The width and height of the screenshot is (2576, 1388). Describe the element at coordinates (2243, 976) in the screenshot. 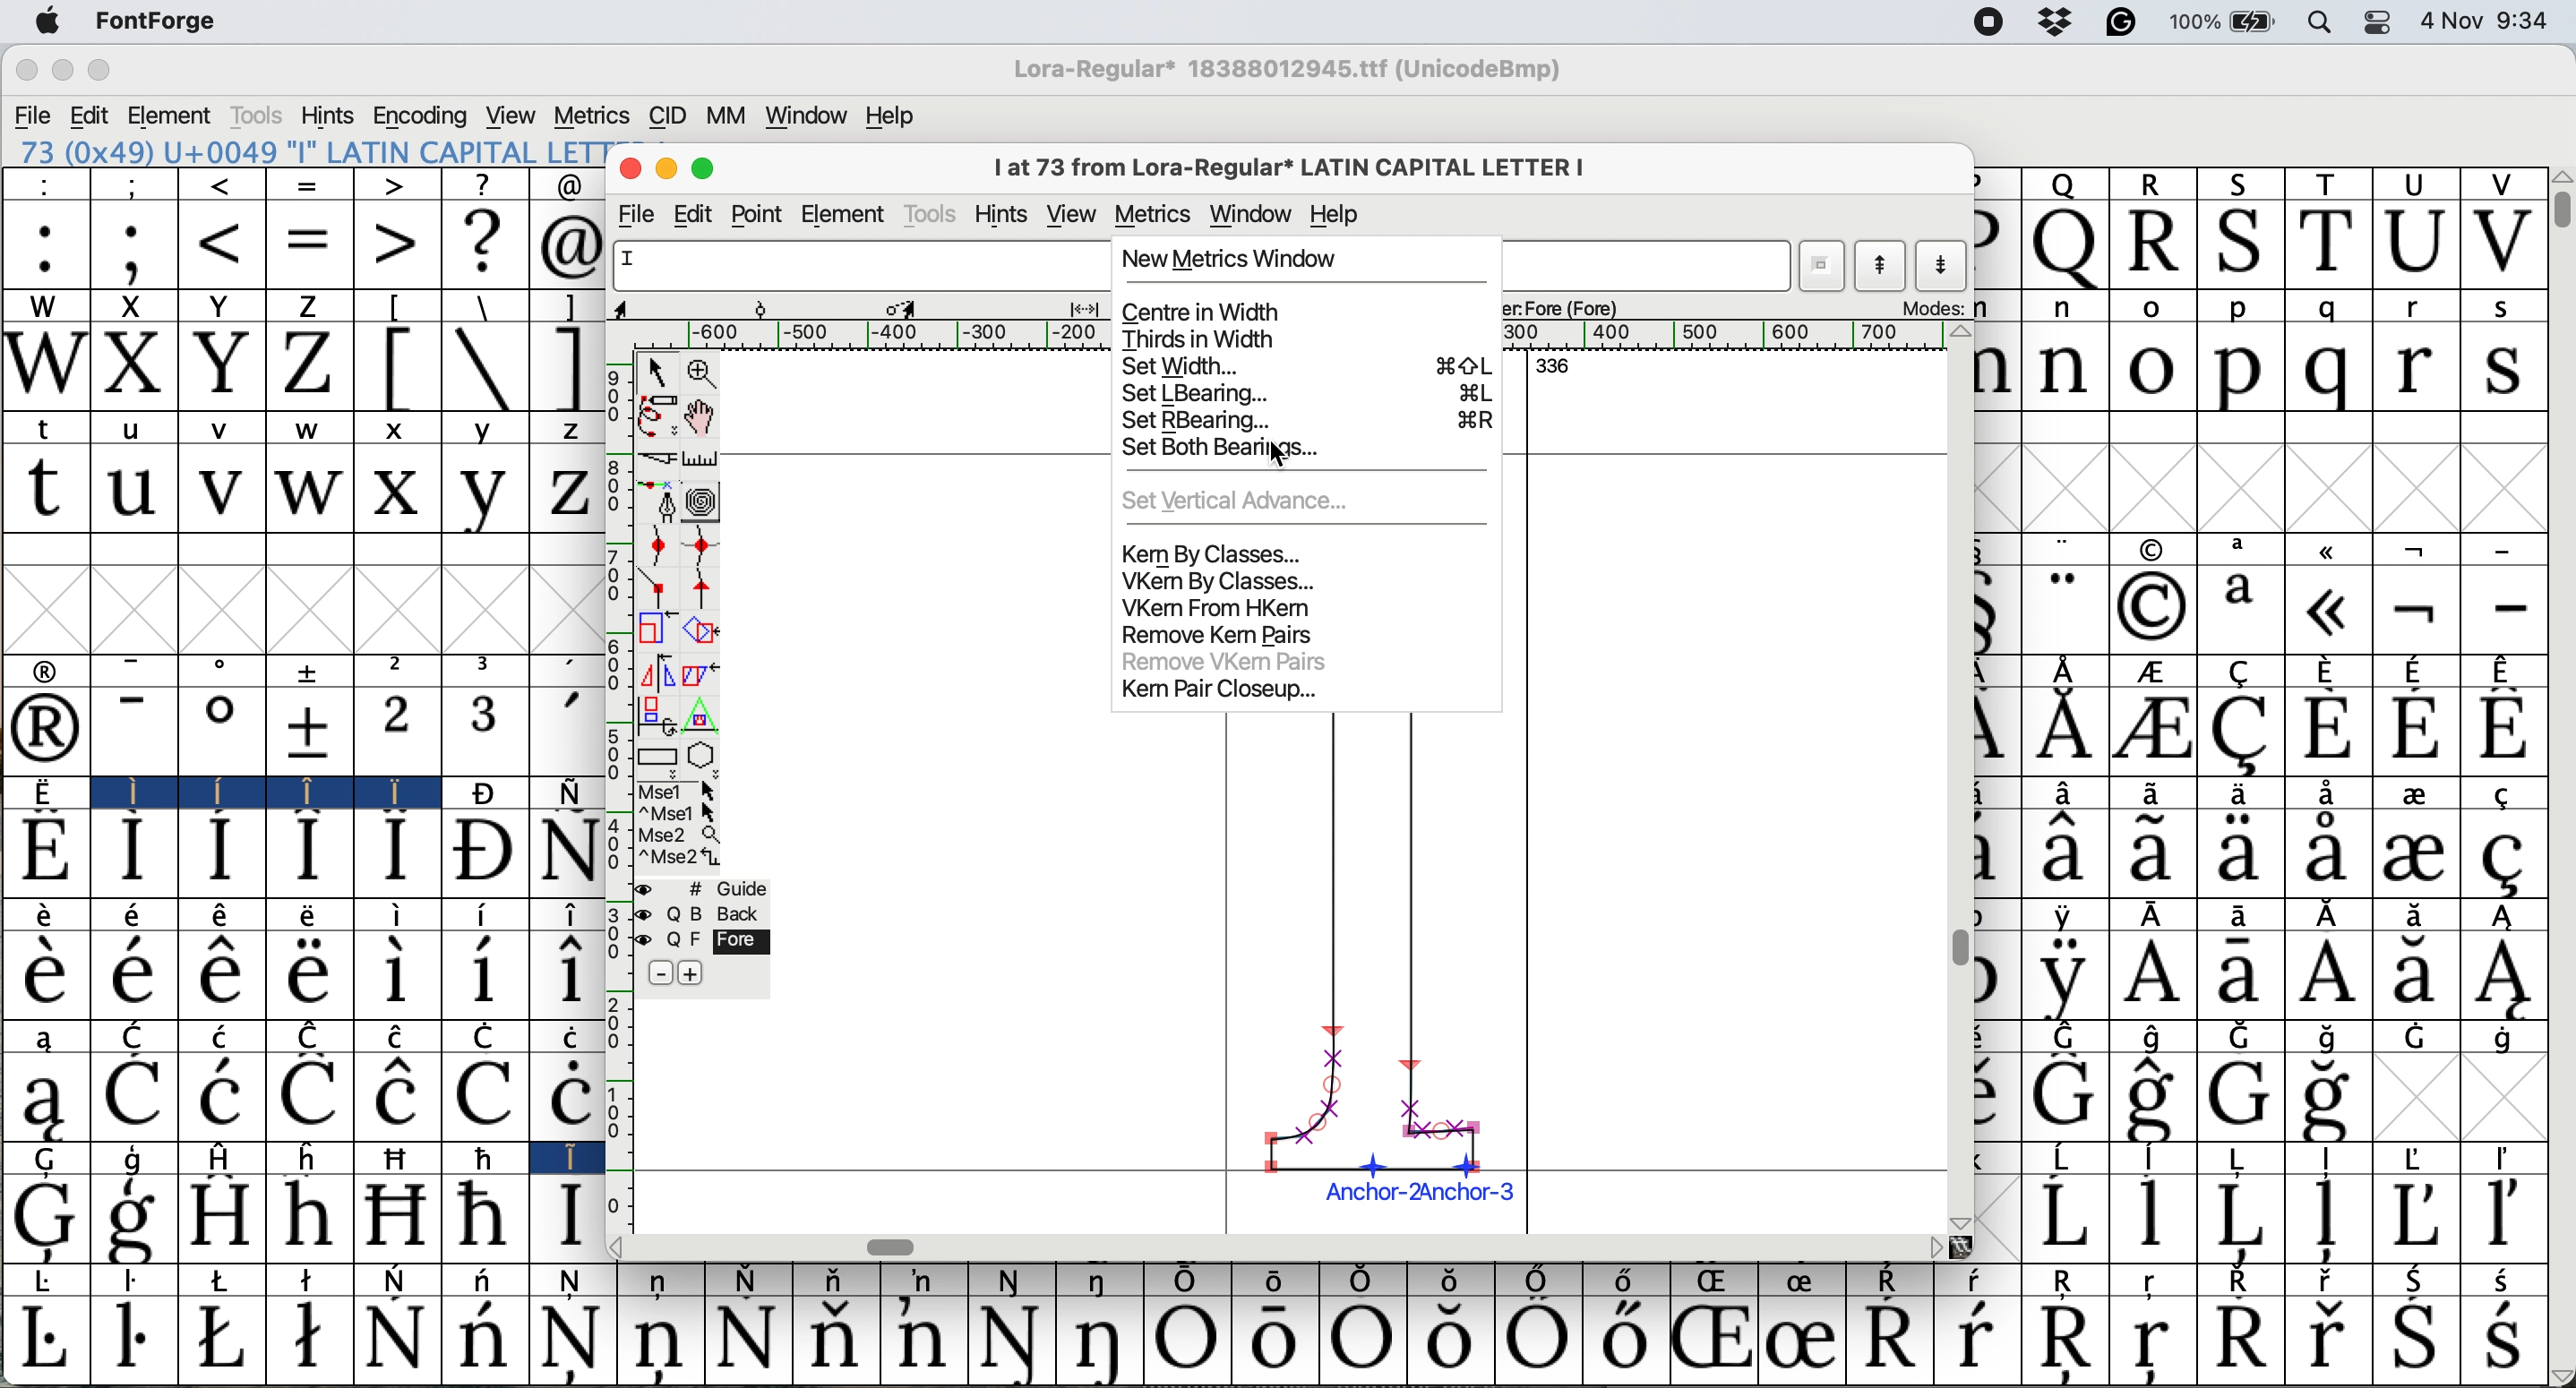

I see `Symbol` at that location.